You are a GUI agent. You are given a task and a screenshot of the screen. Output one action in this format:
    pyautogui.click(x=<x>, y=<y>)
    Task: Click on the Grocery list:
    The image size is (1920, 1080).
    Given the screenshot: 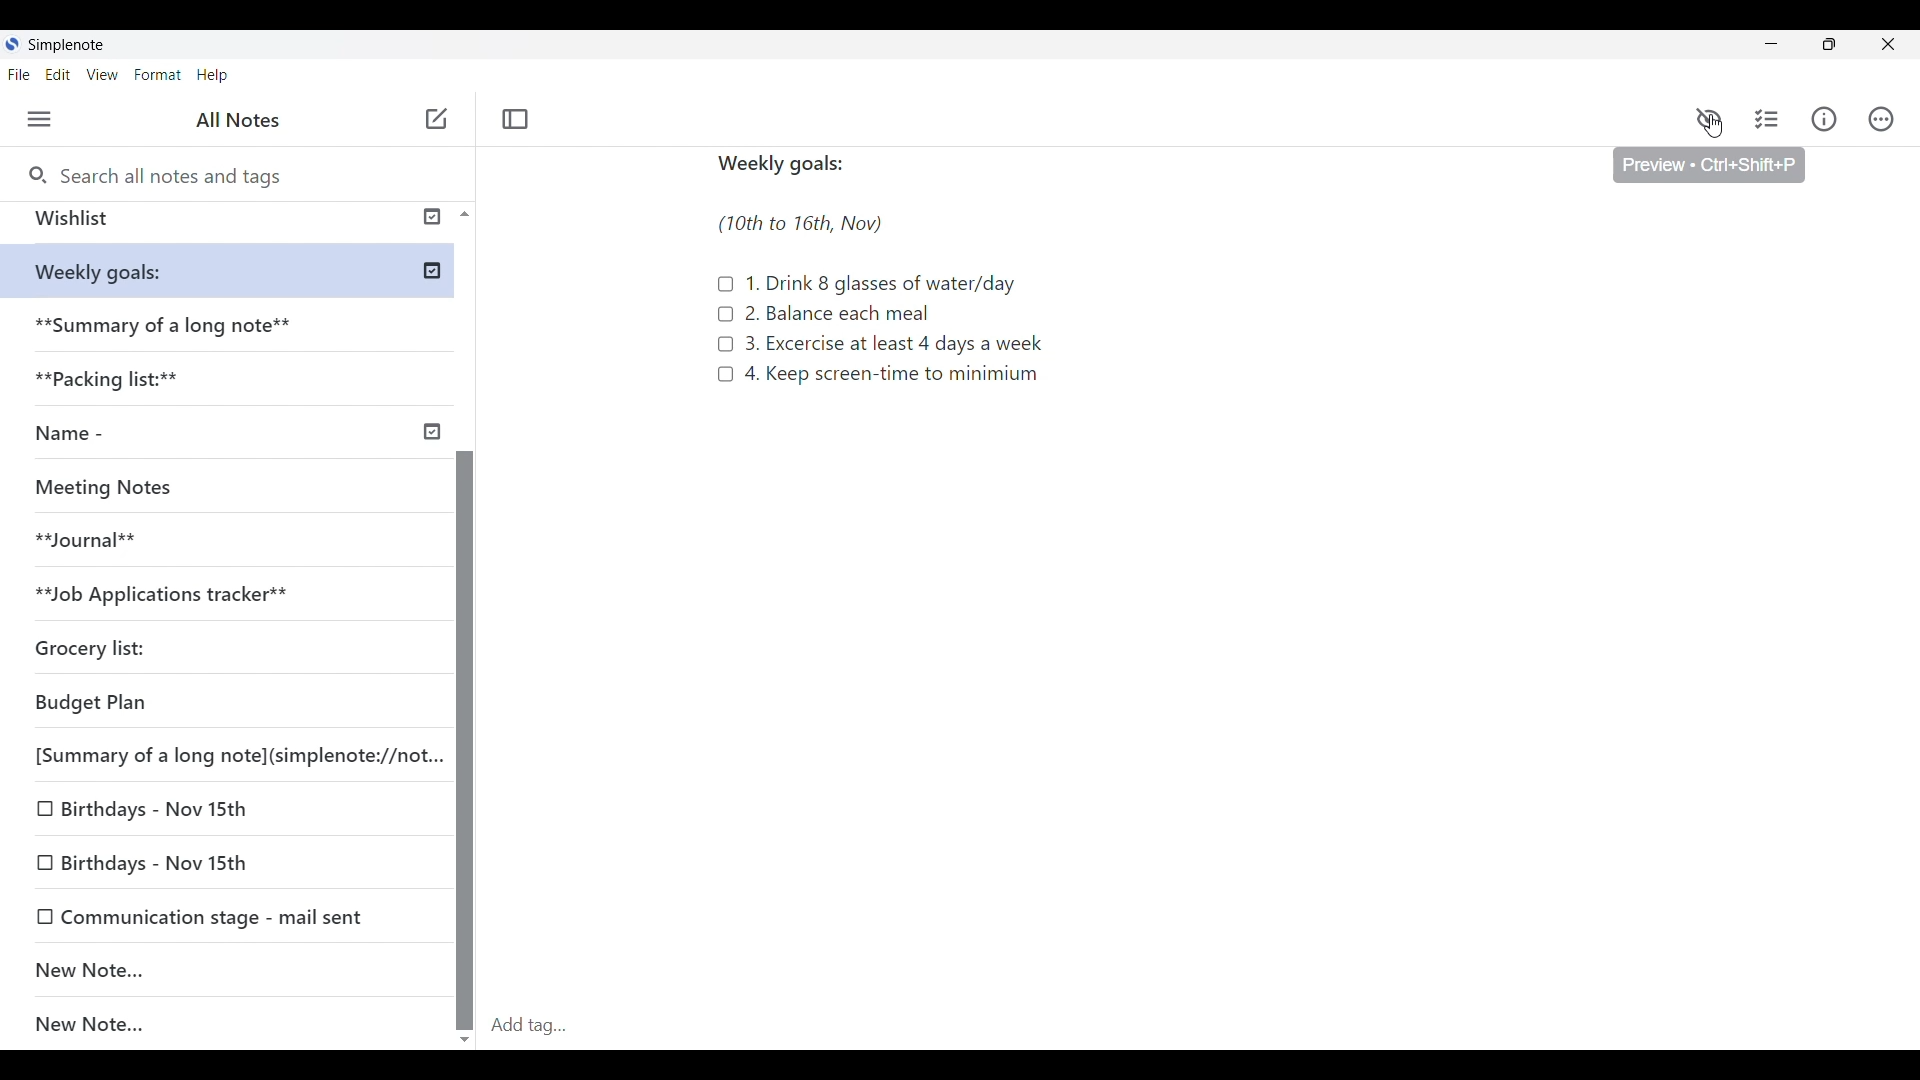 What is the action you would take?
    pyautogui.click(x=121, y=642)
    